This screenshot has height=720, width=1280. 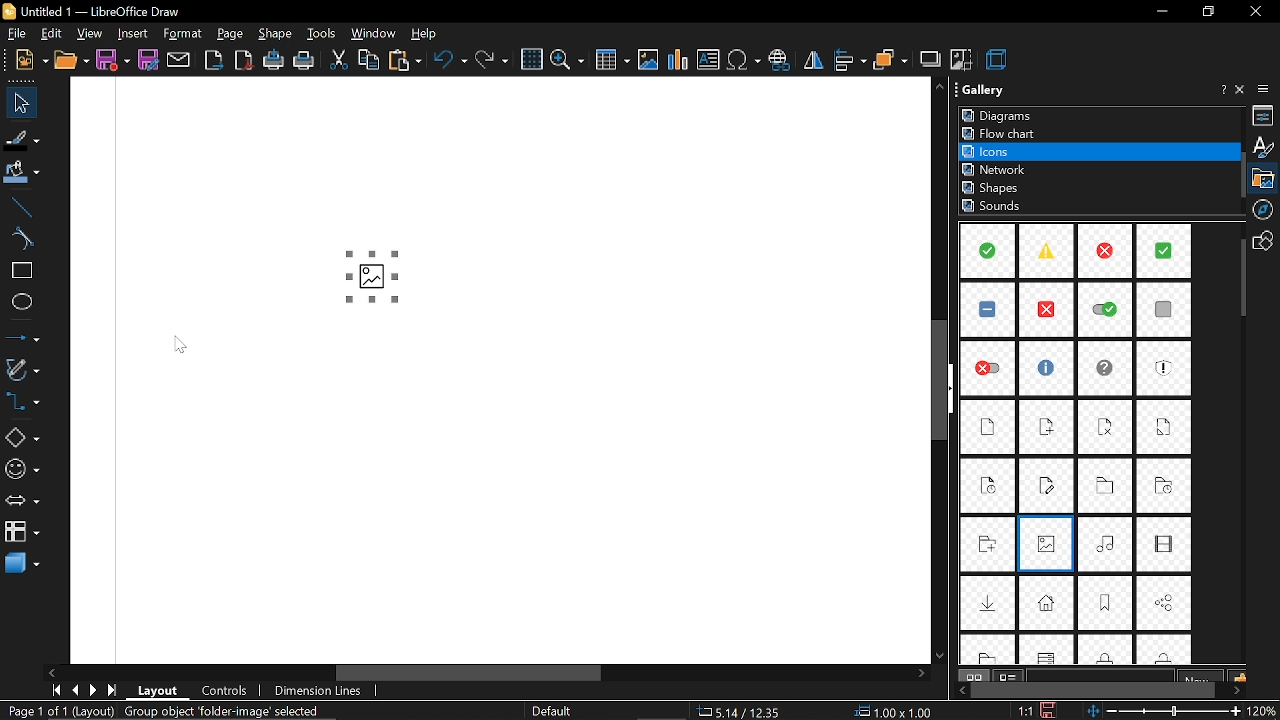 I want to click on shapes, so click(x=1266, y=240).